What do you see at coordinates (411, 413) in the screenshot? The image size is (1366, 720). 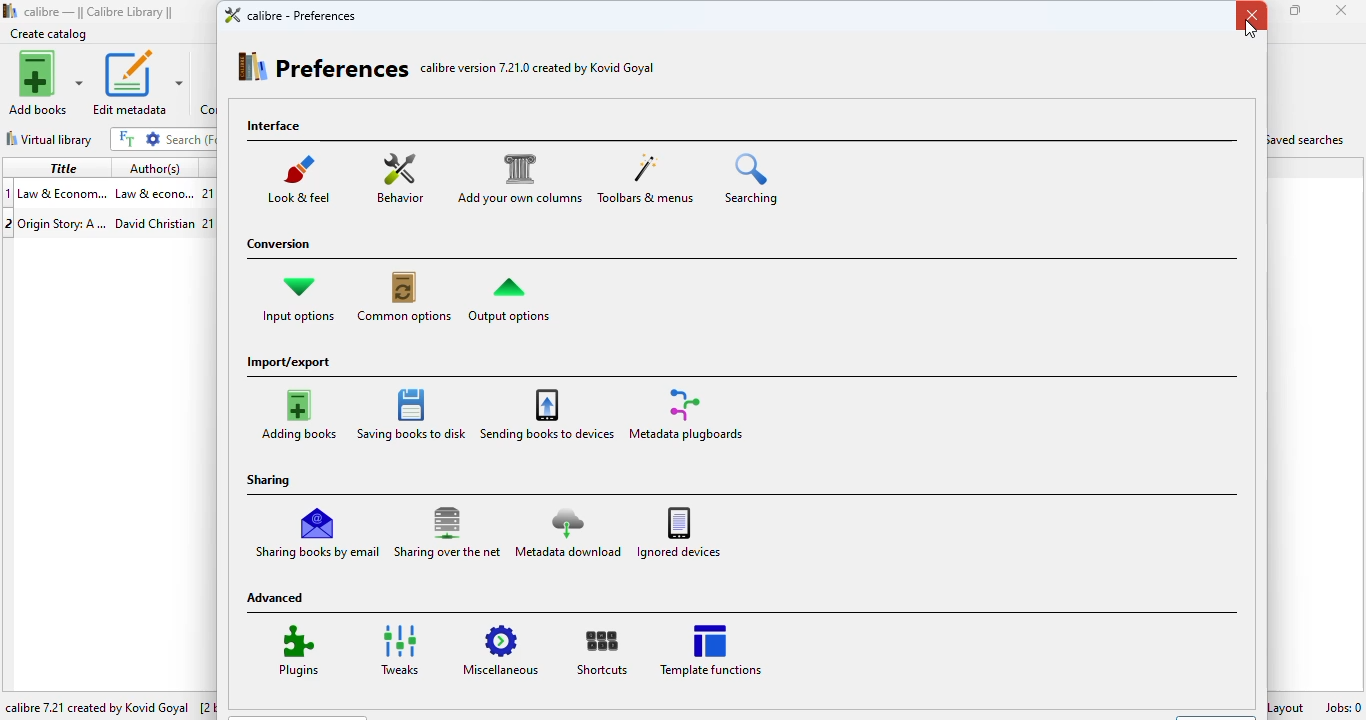 I see `saving books to disk` at bounding box center [411, 413].